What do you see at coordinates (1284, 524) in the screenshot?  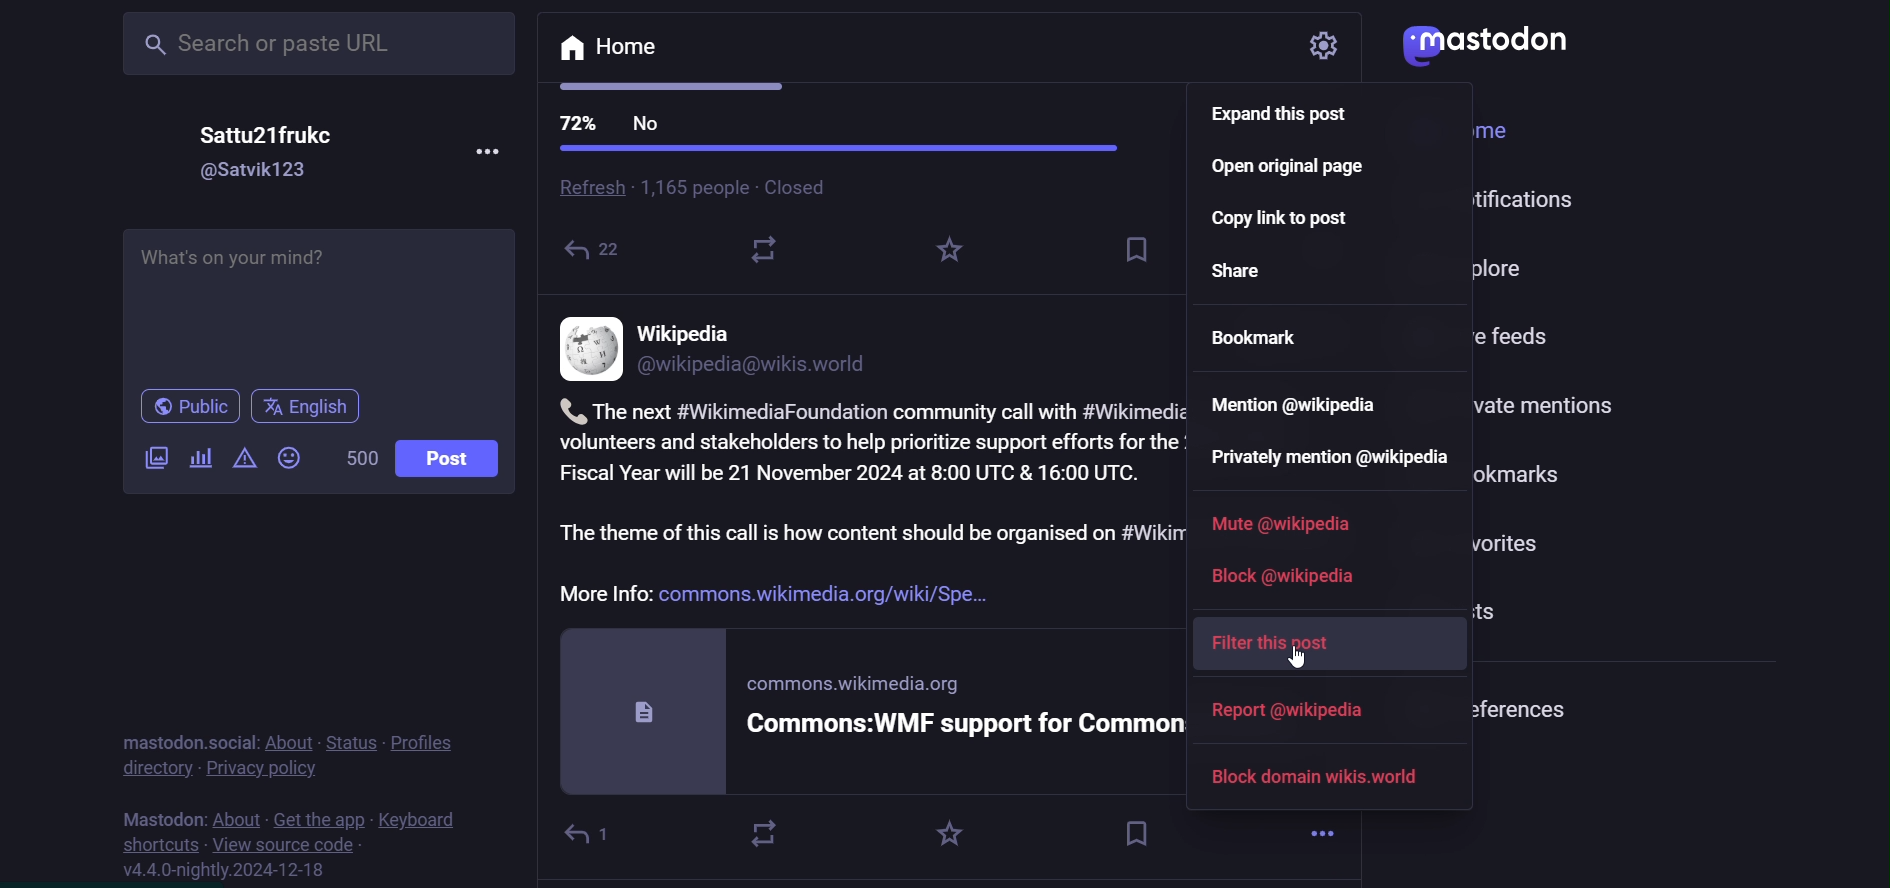 I see `mute` at bounding box center [1284, 524].